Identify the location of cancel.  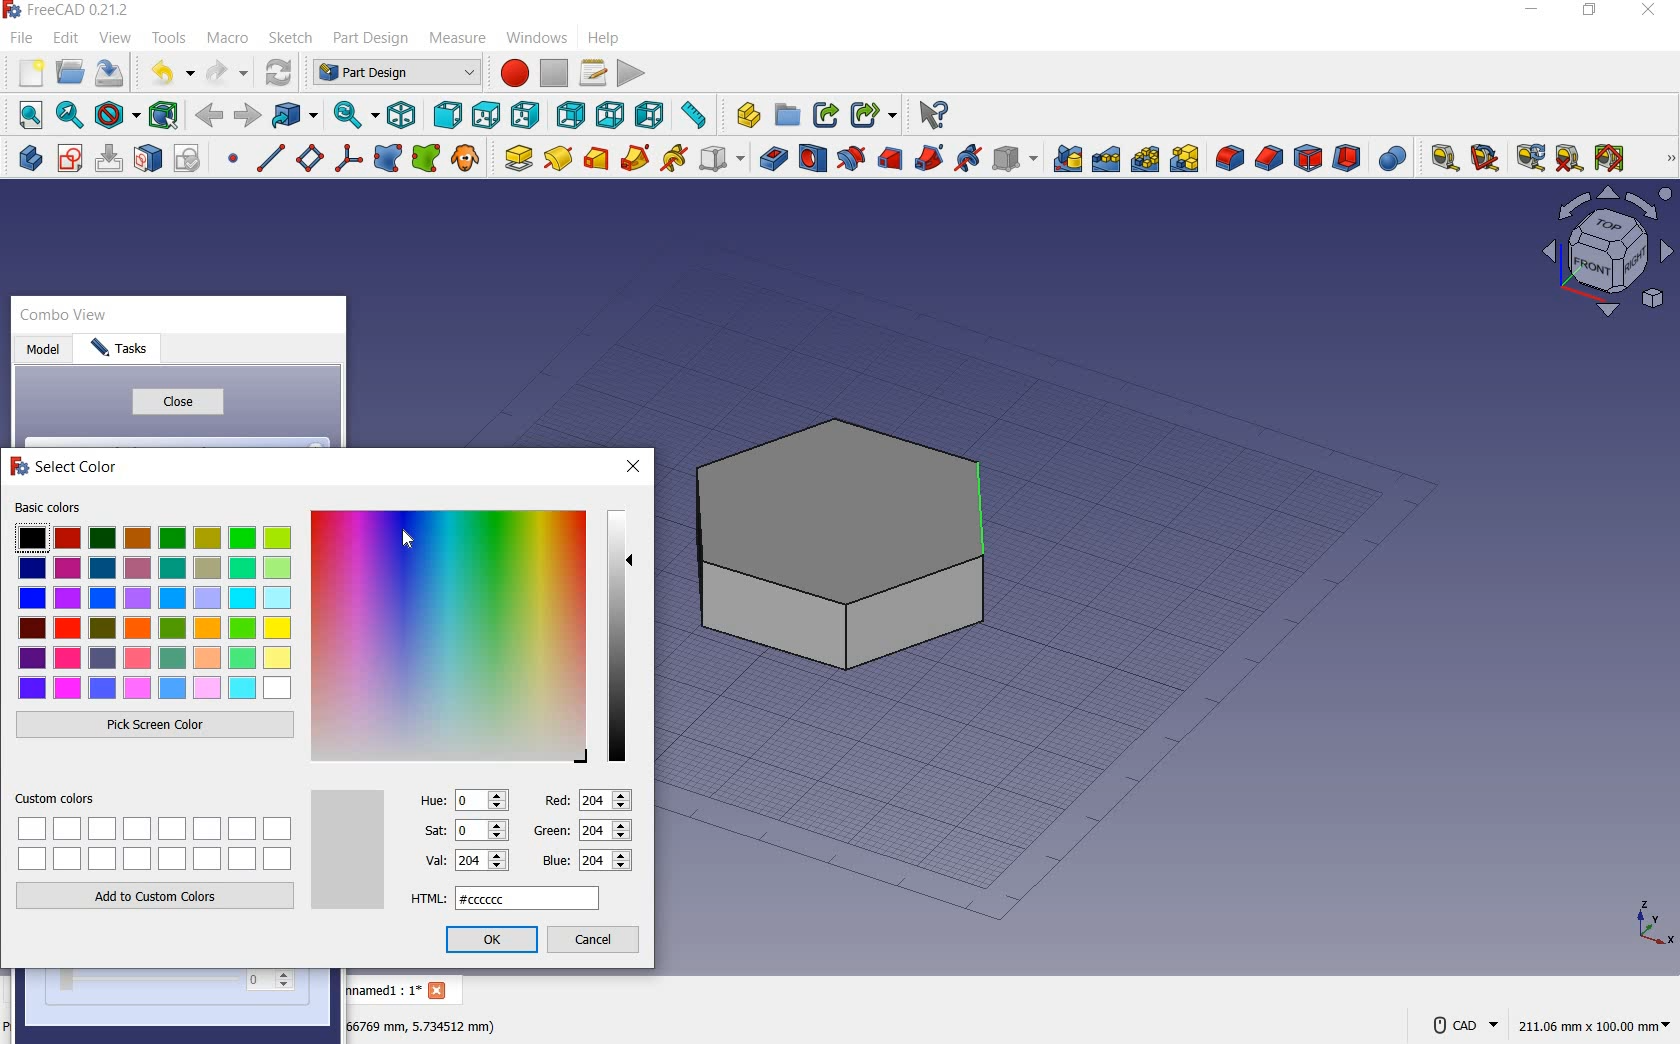
(596, 942).